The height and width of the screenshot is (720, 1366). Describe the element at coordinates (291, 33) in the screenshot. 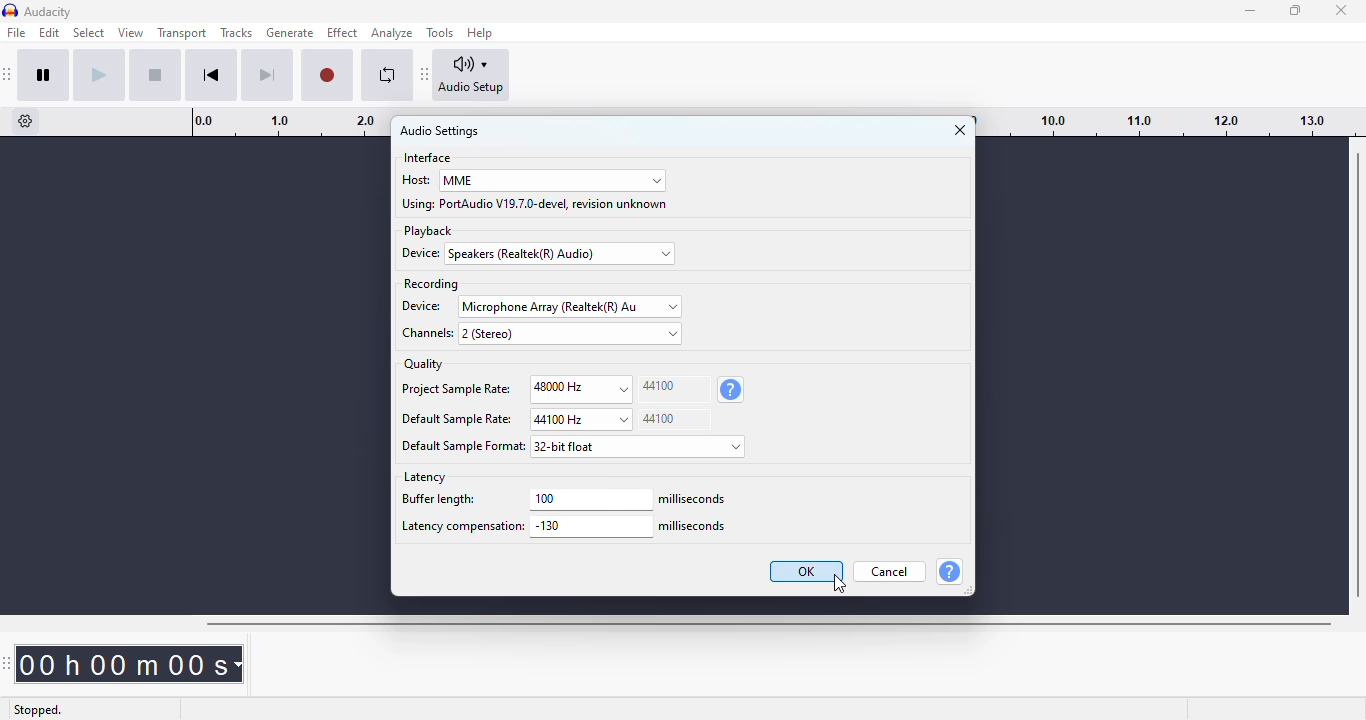

I see `generate` at that location.